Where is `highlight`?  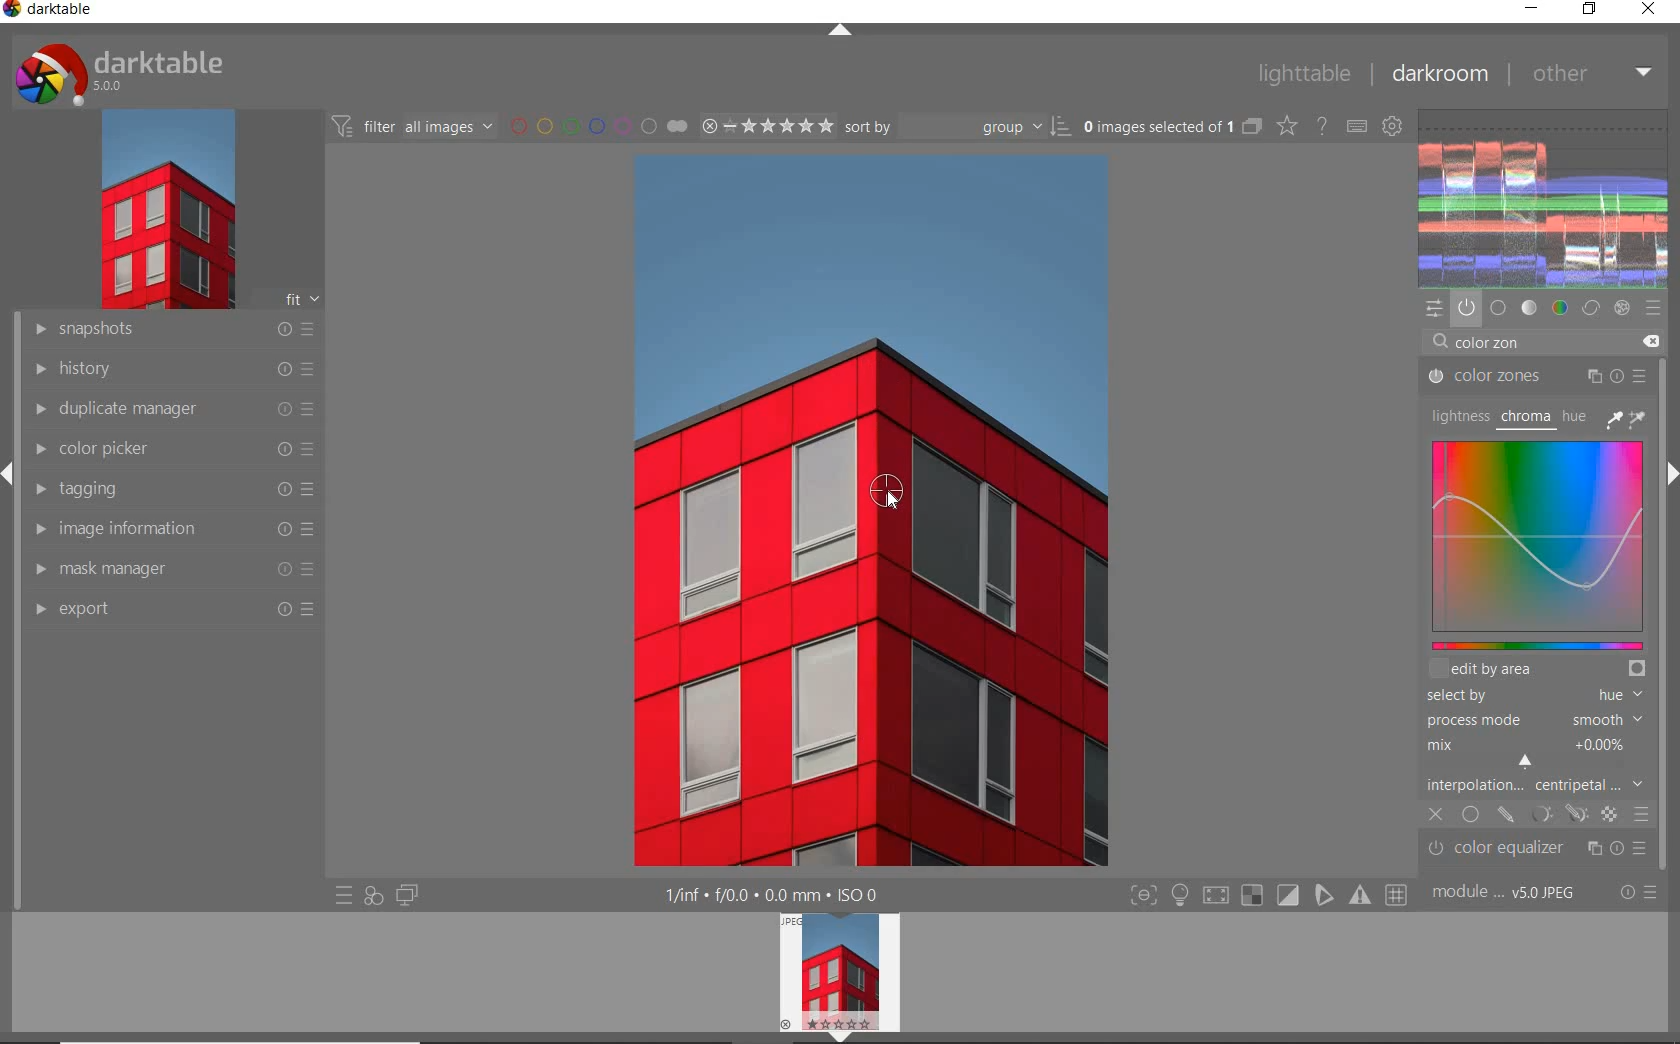
highlight is located at coordinates (1182, 899).